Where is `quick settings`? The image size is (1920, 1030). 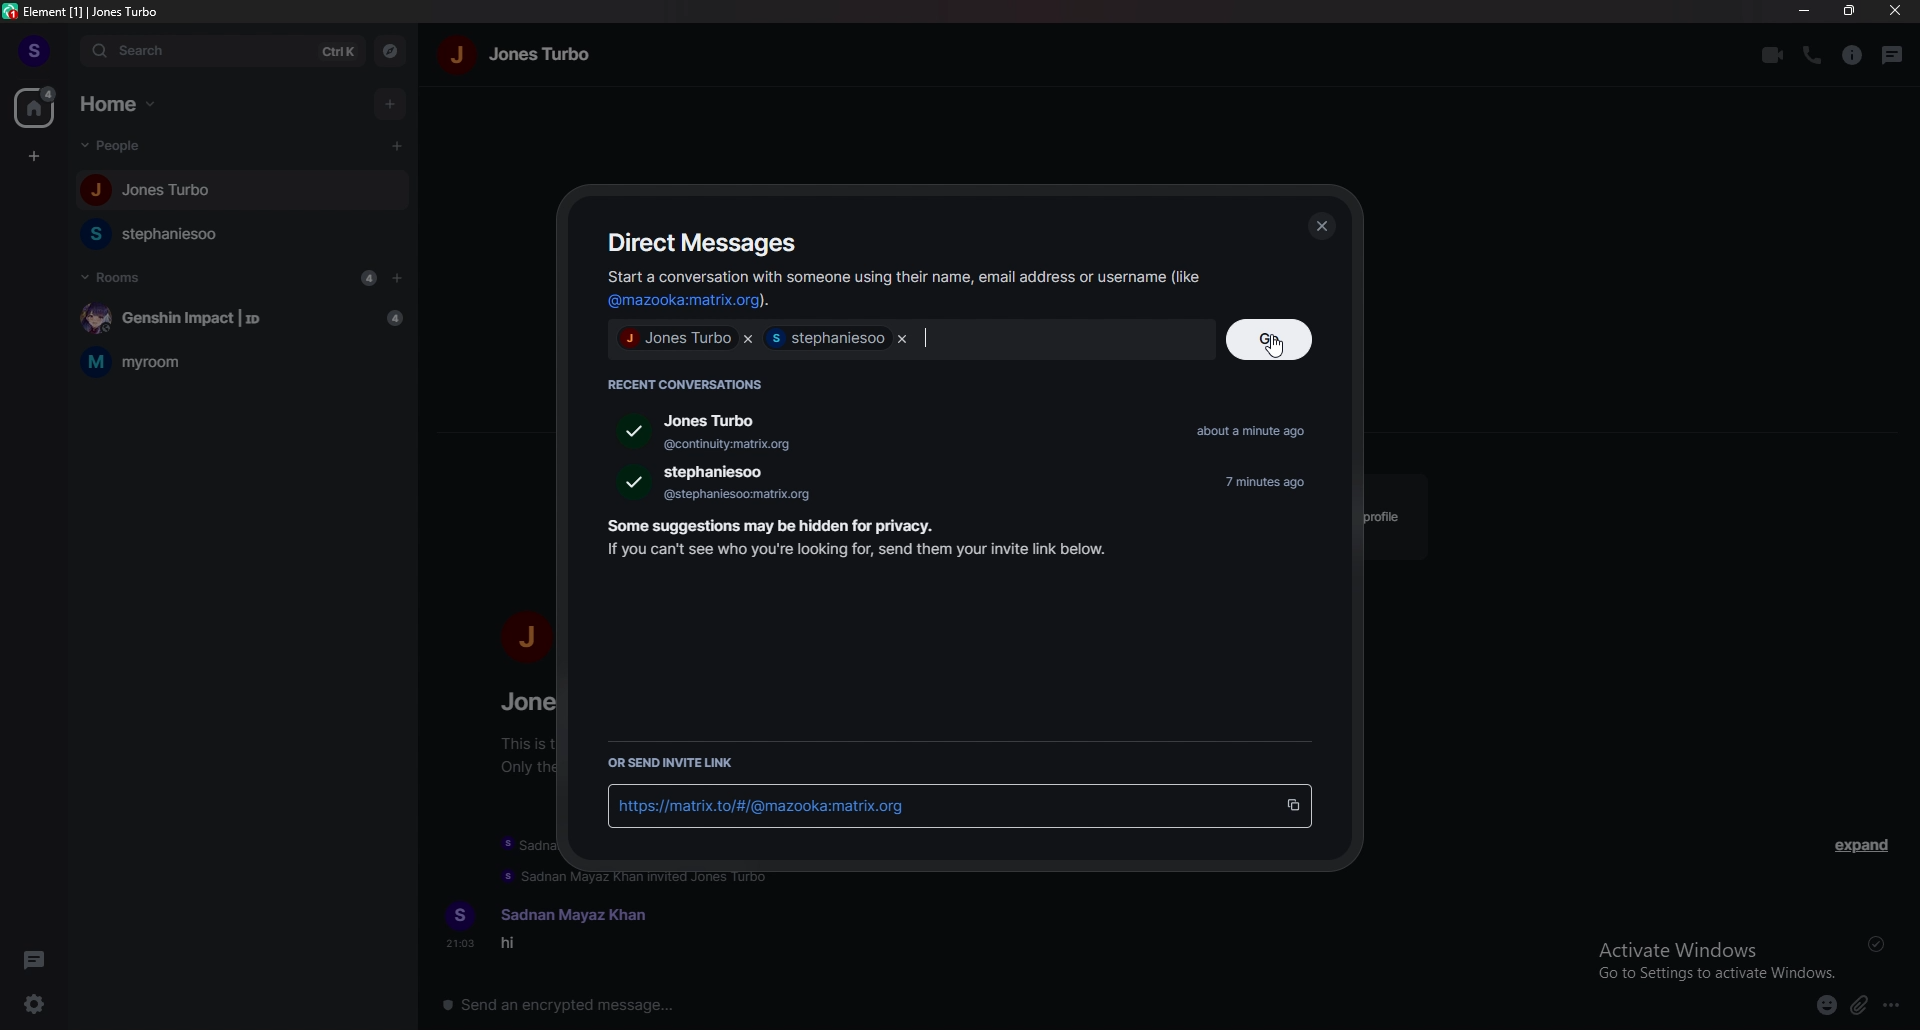
quick settings is located at coordinates (38, 1003).